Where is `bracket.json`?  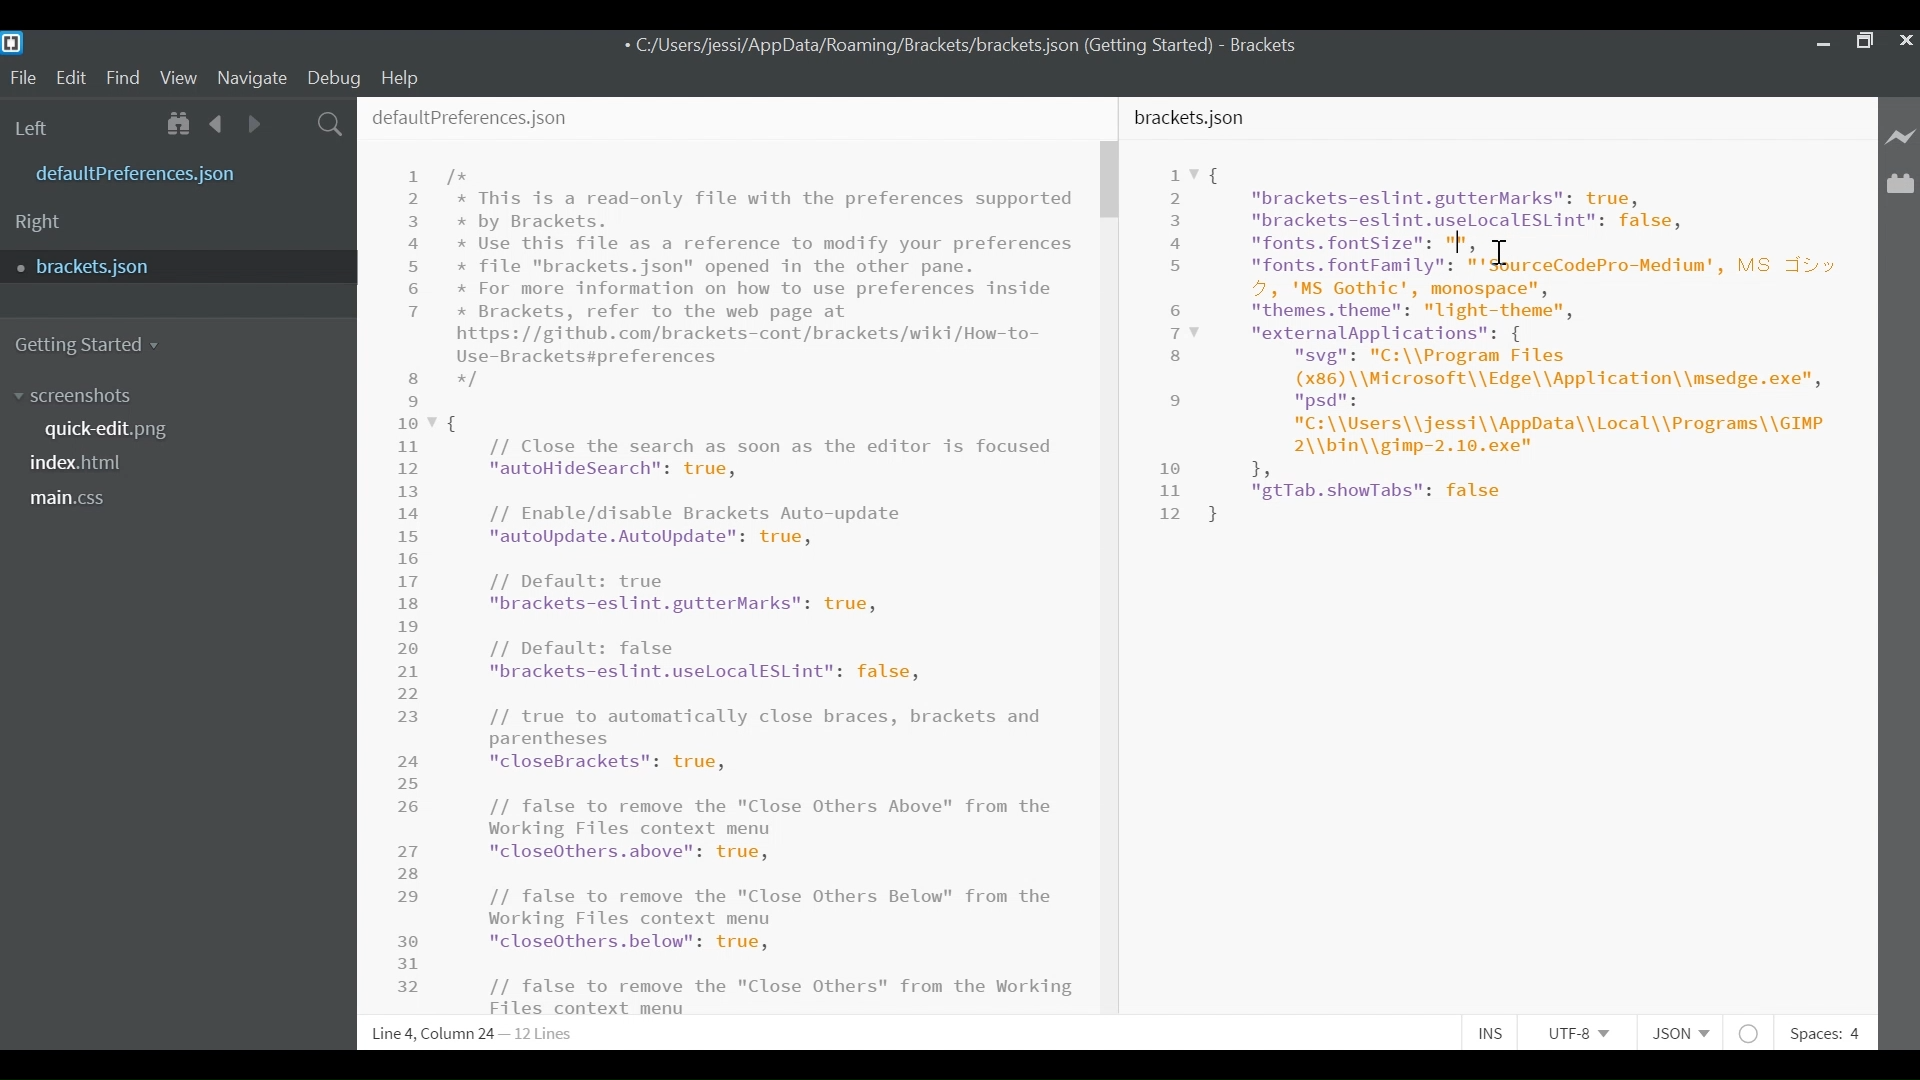
bracket.json is located at coordinates (172, 268).